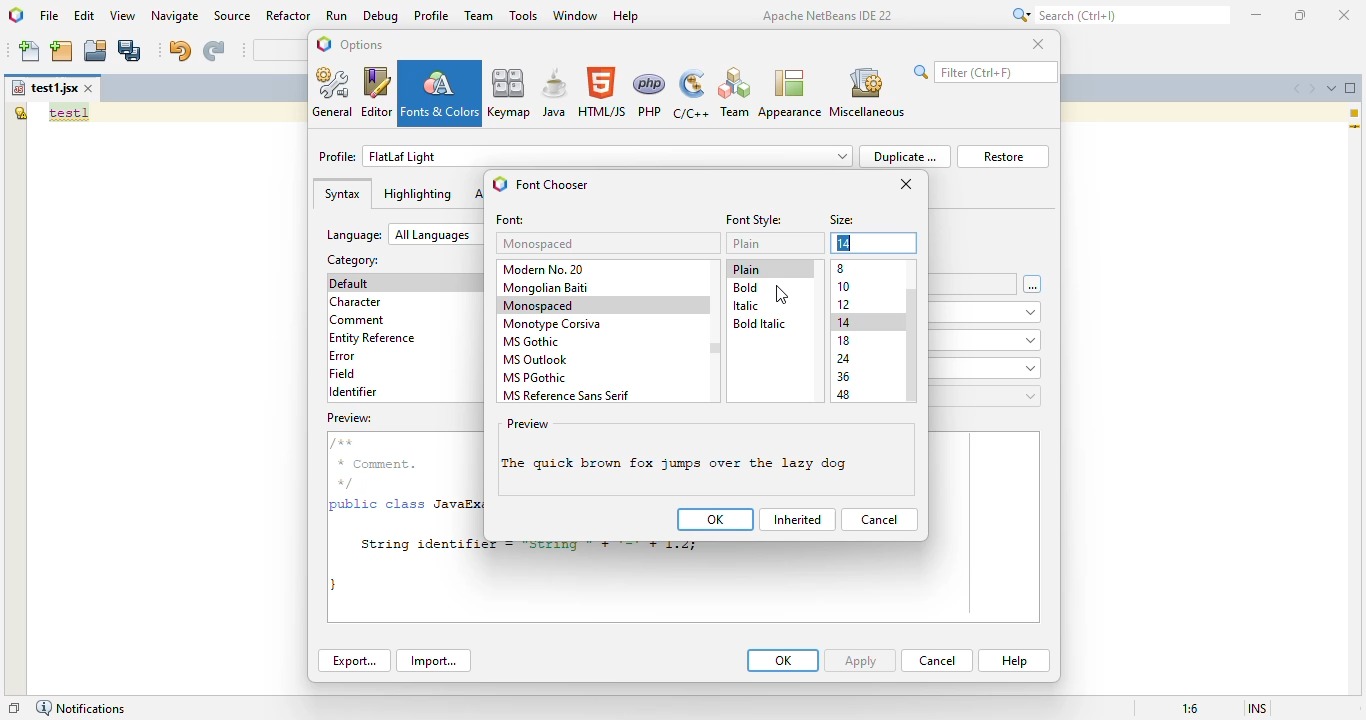  I want to click on default, so click(353, 283).